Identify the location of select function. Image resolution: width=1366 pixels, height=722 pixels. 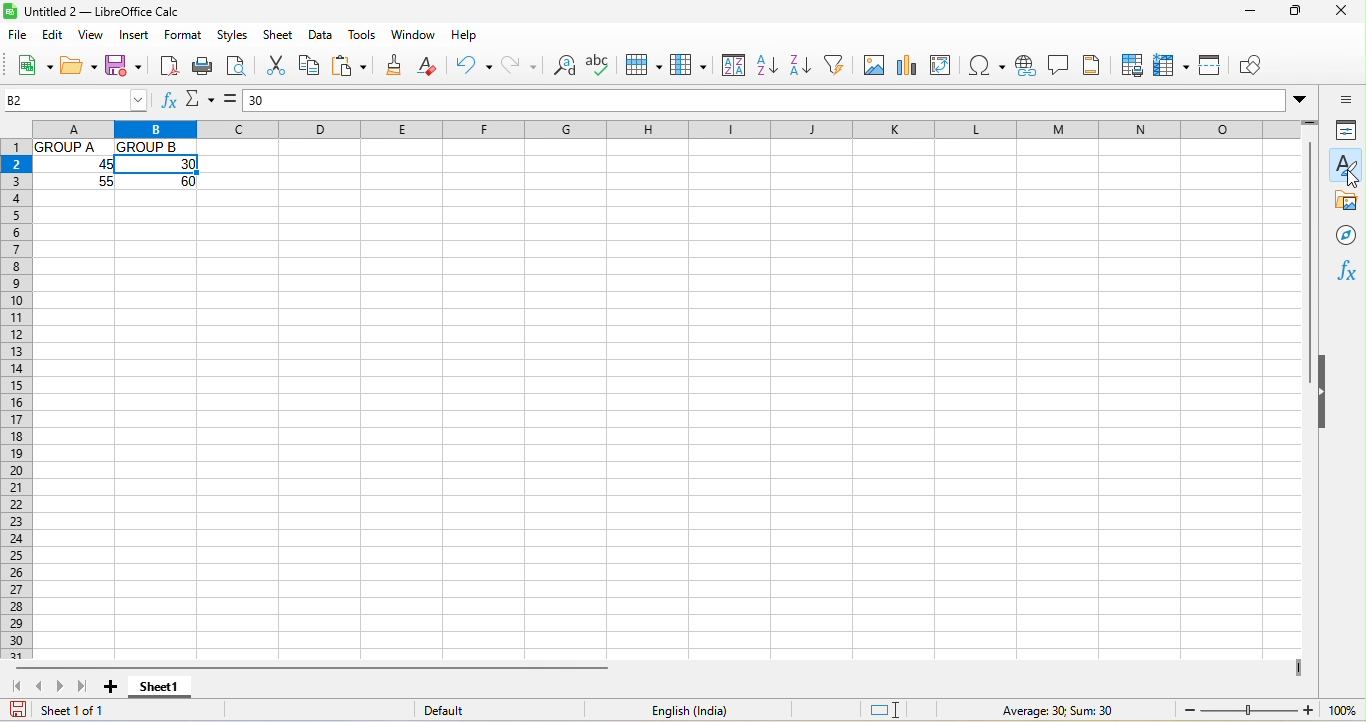
(201, 102).